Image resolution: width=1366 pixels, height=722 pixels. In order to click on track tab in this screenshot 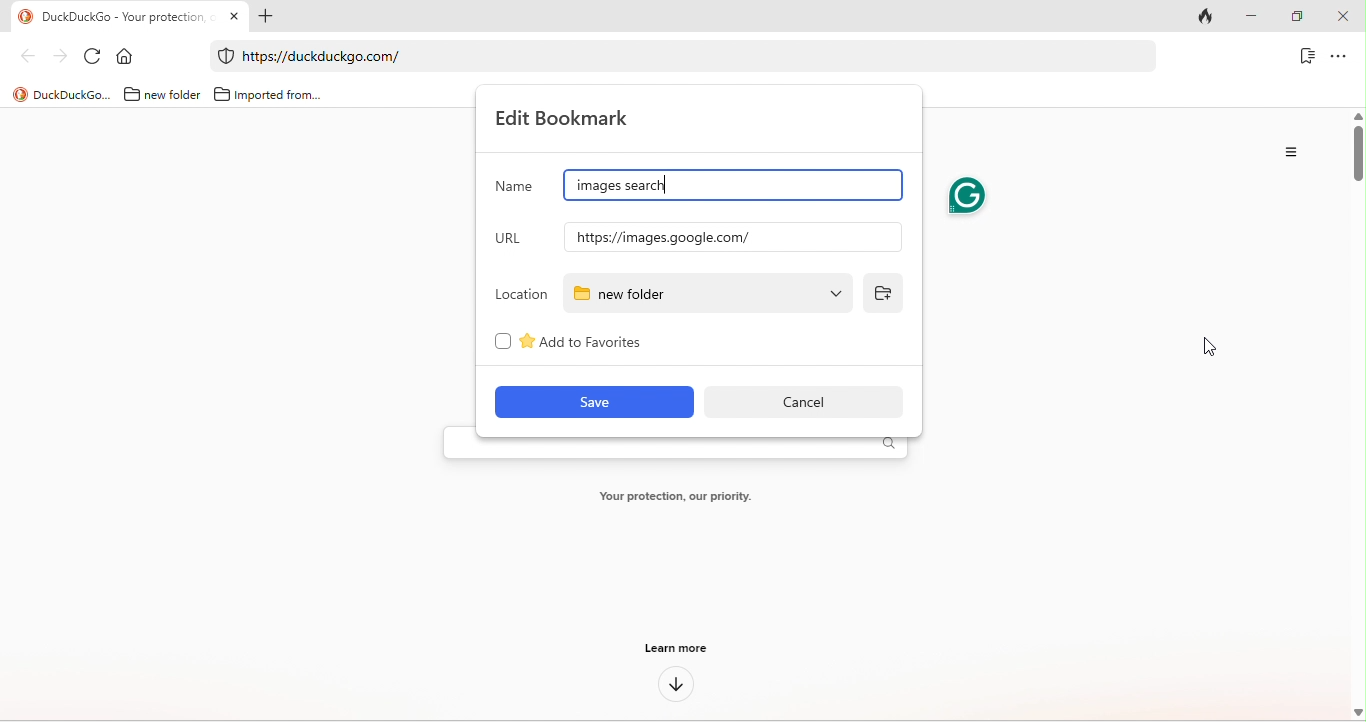, I will do `click(1211, 15)`.